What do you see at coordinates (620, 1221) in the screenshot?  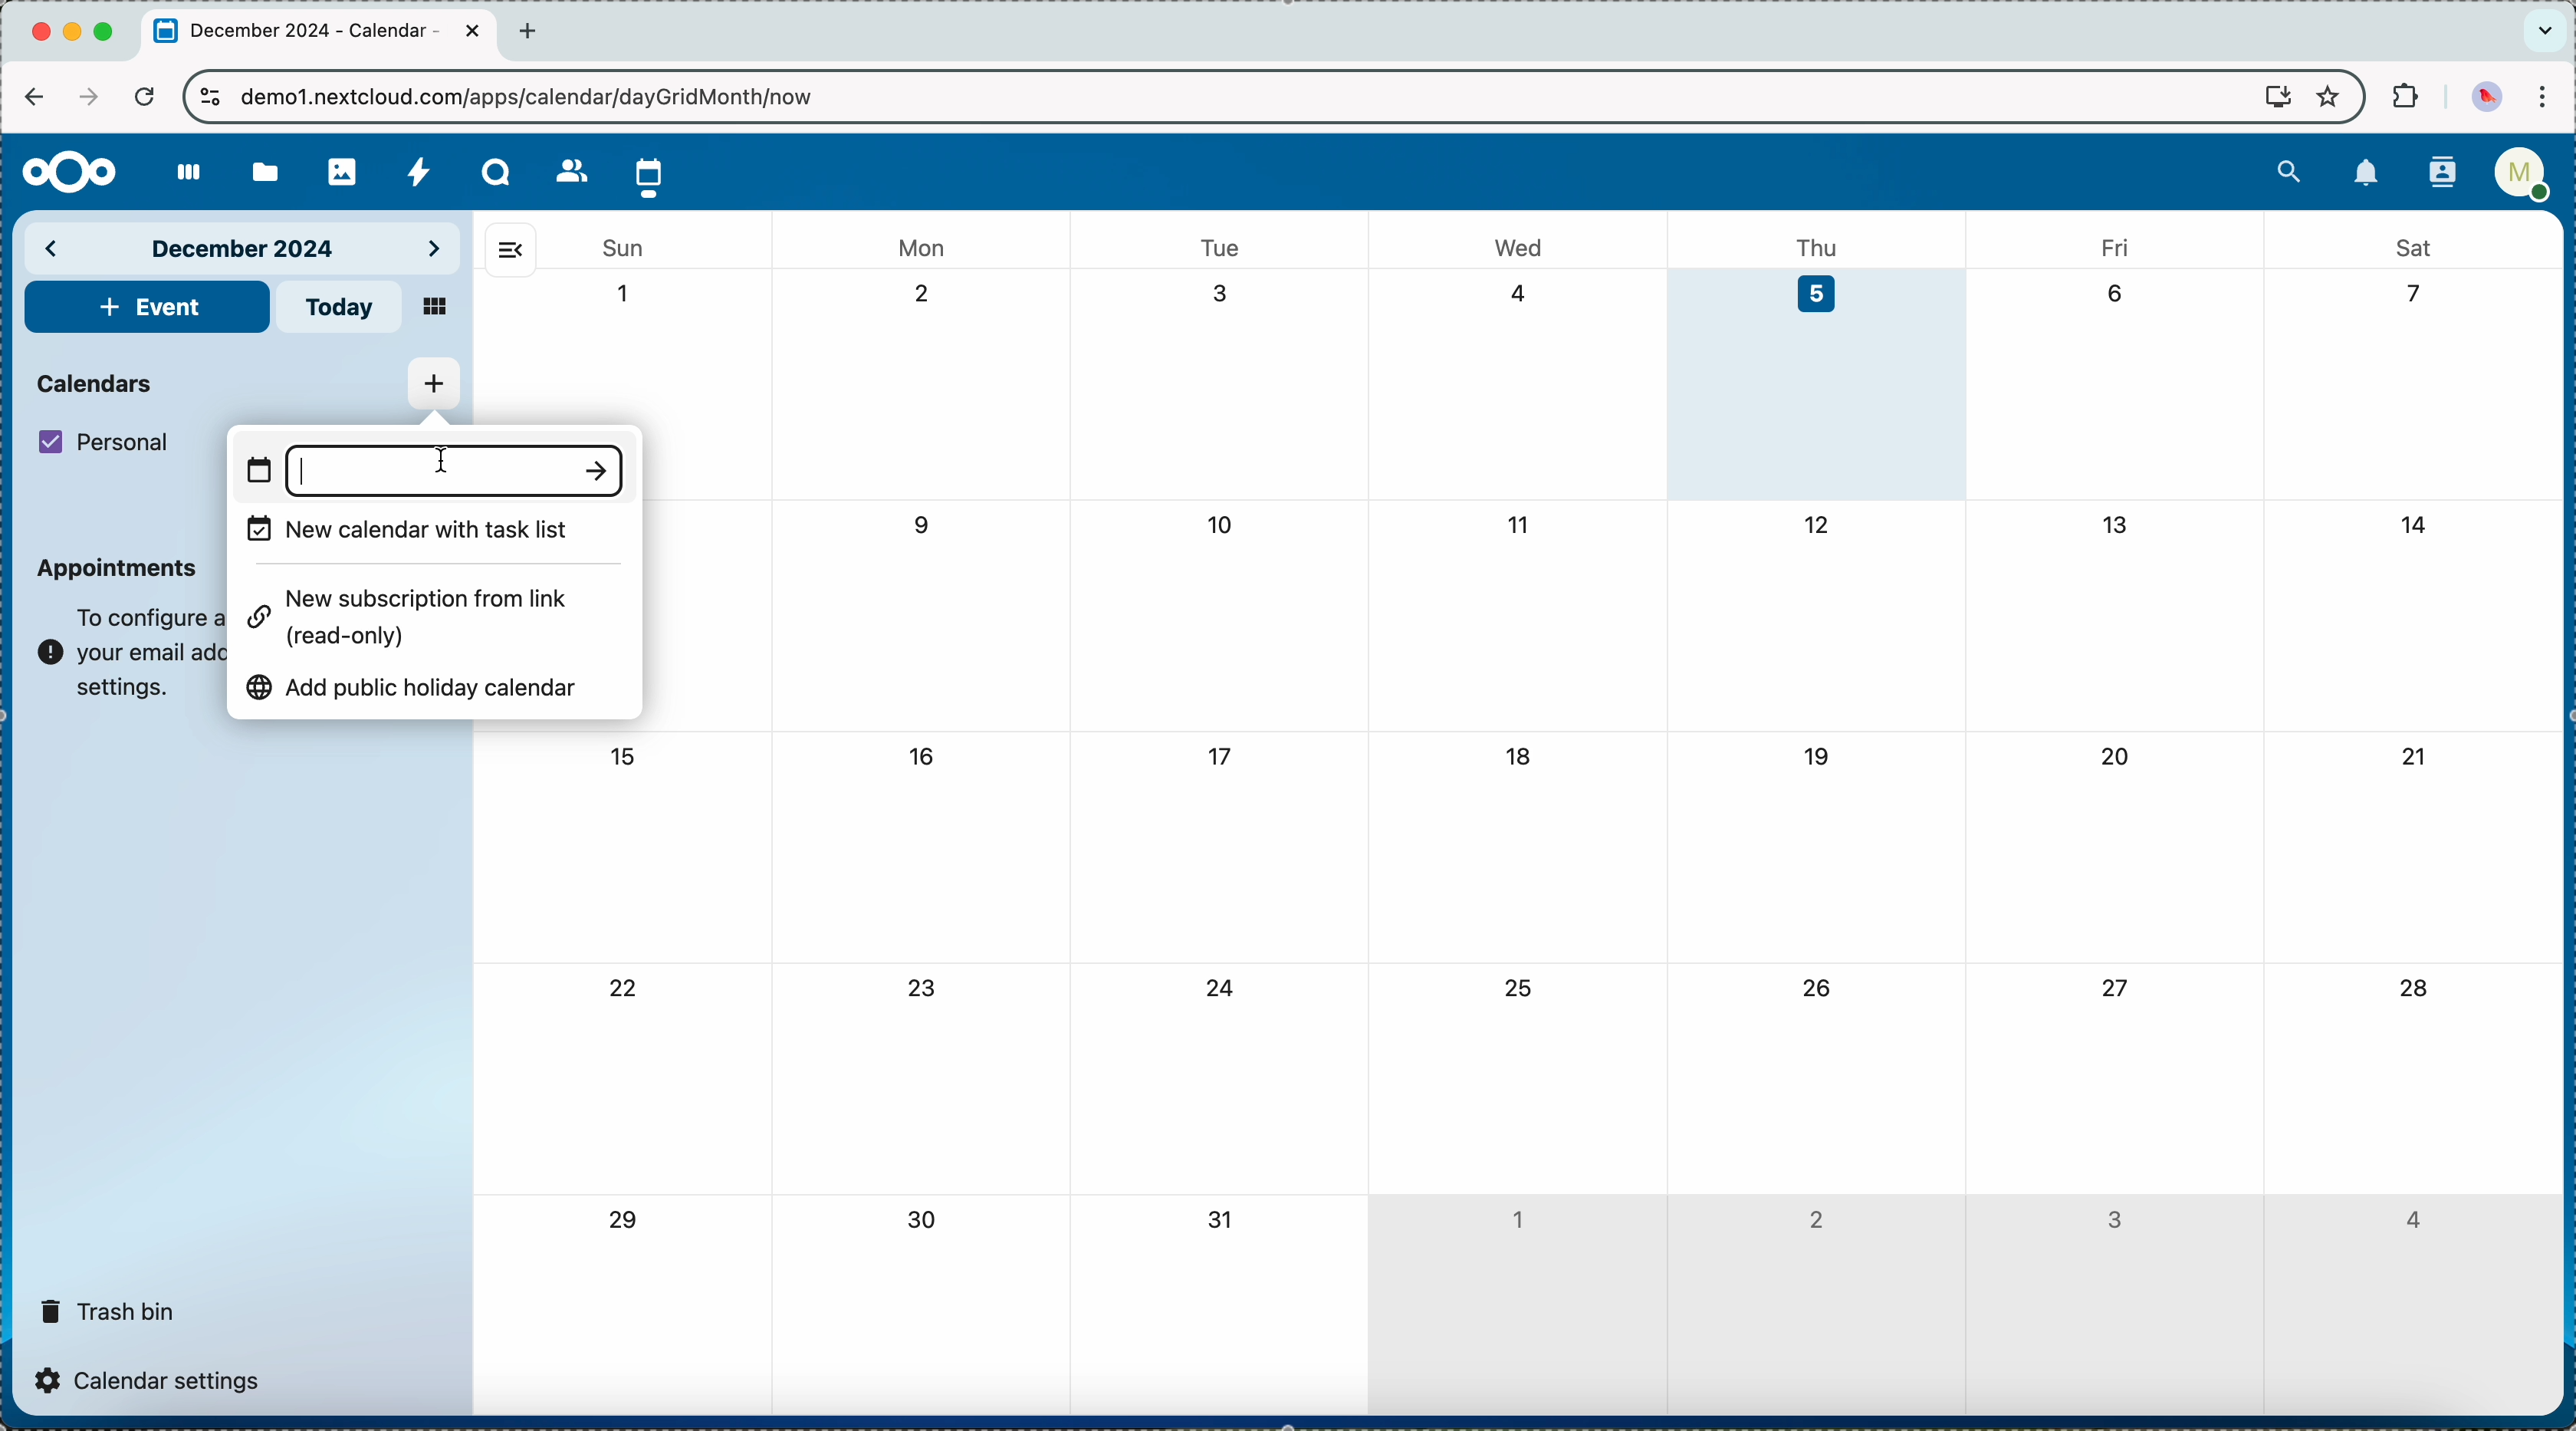 I see `29` at bounding box center [620, 1221].